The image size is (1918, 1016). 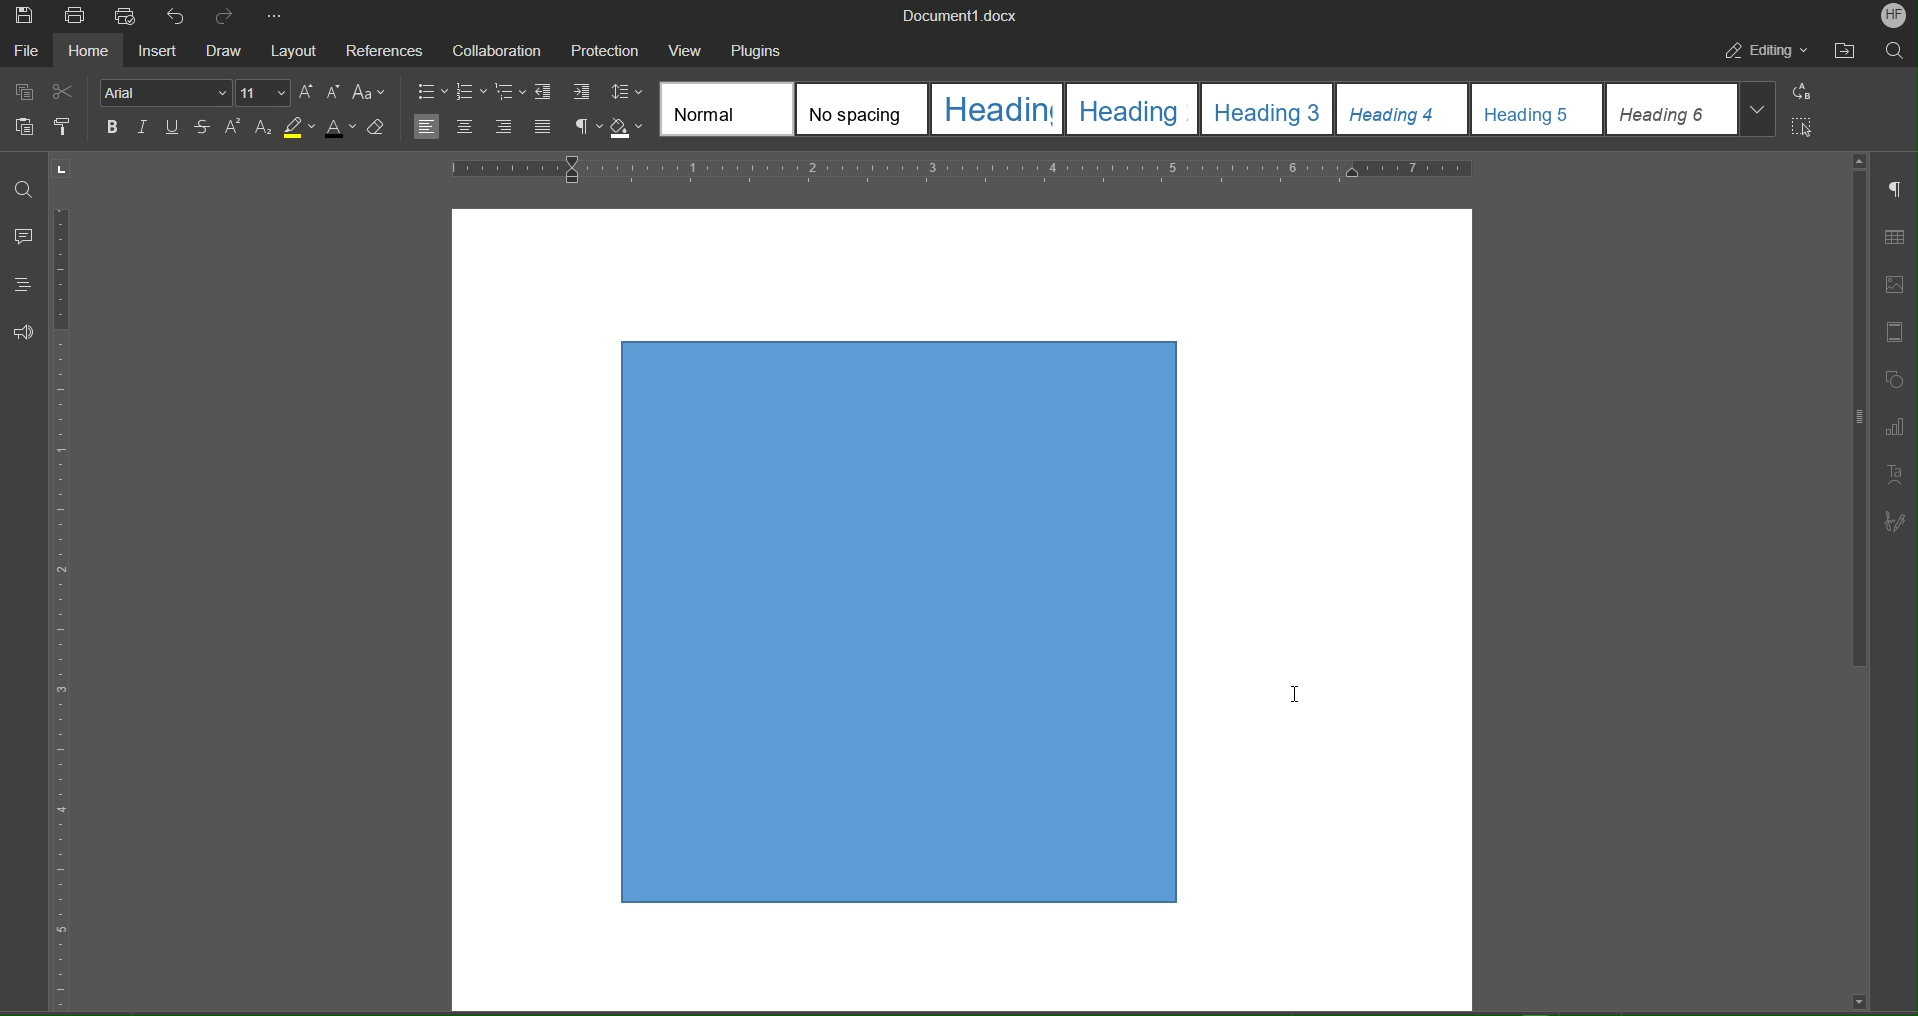 I want to click on Horizontal Ruler, so click(x=963, y=169).